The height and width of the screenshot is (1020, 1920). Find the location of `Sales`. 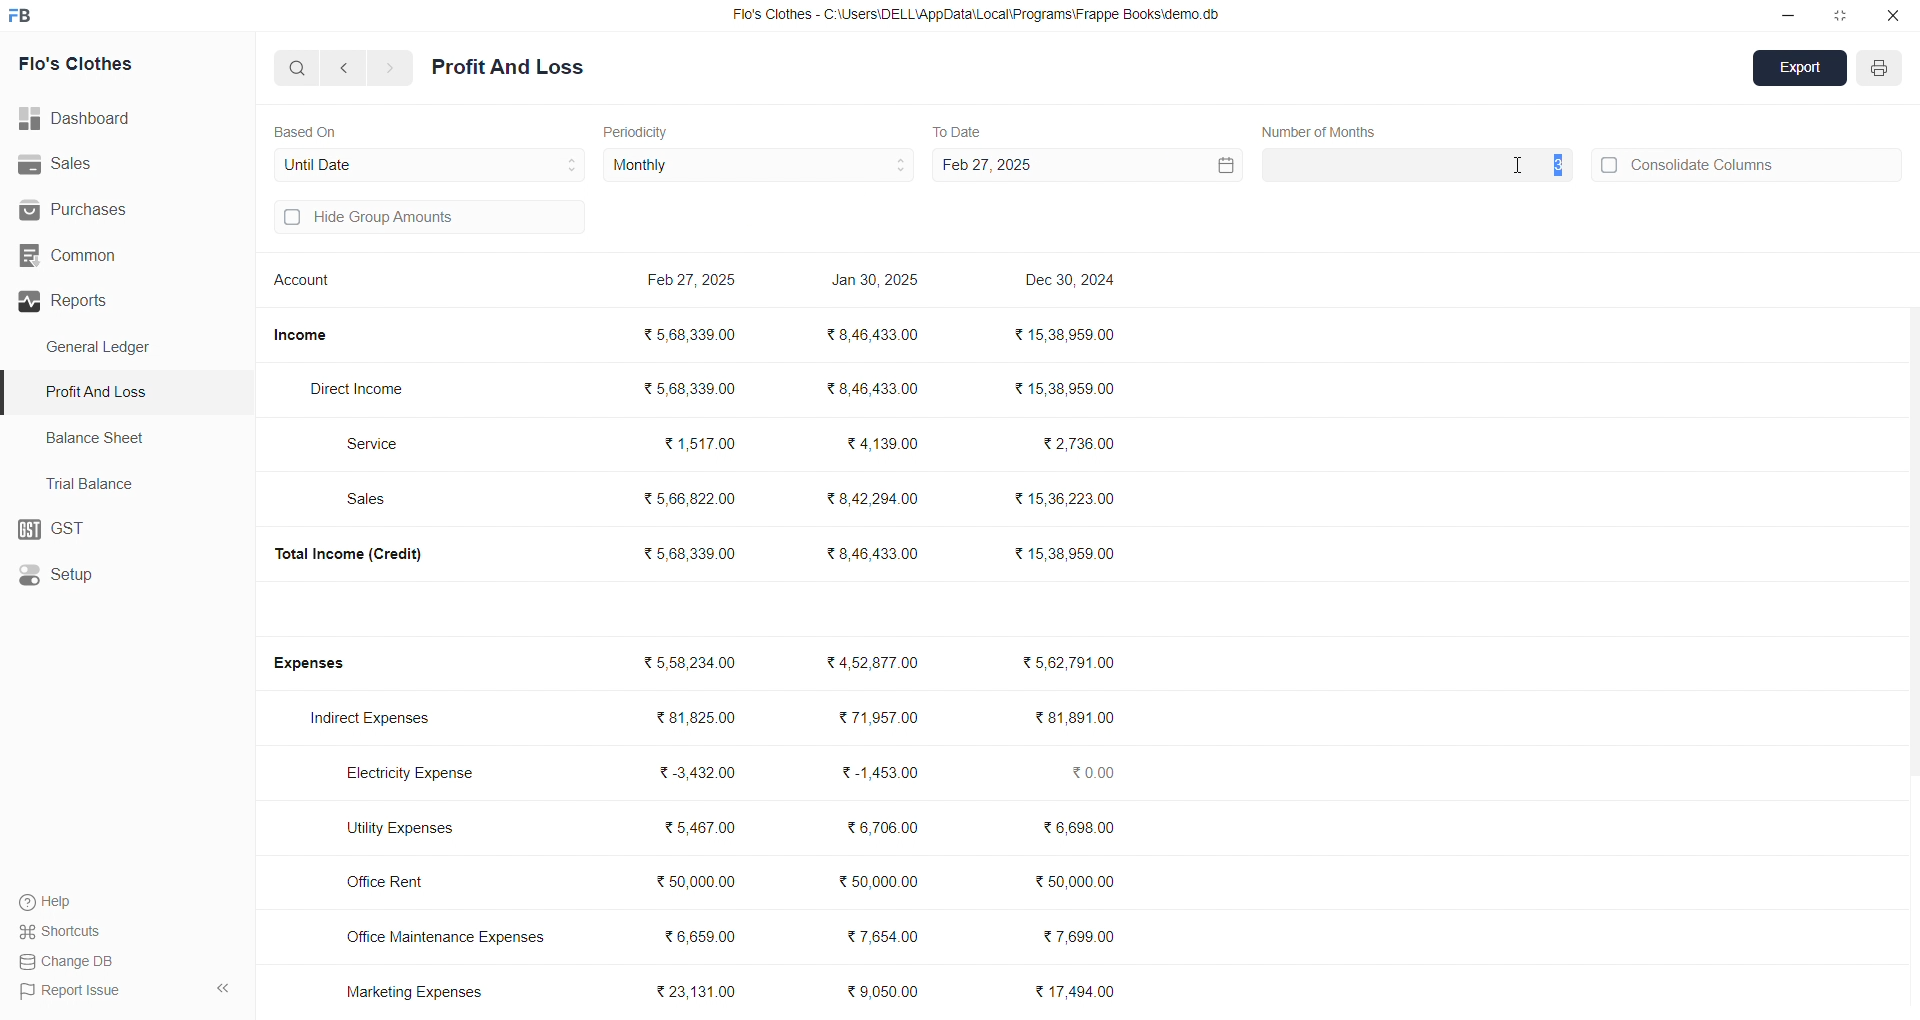

Sales is located at coordinates (114, 165).